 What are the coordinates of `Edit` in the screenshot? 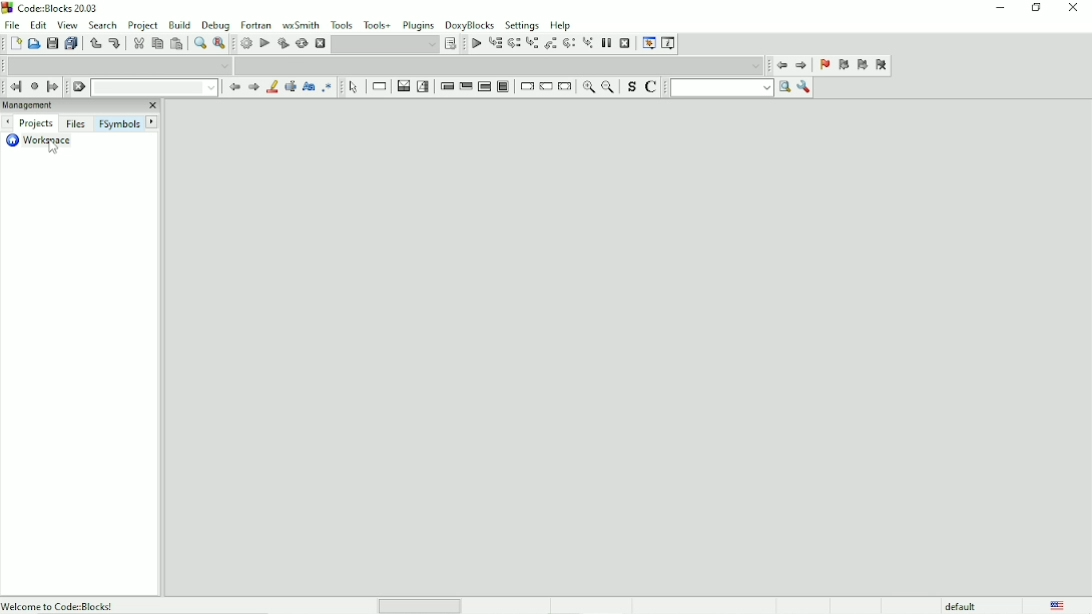 It's located at (38, 24).